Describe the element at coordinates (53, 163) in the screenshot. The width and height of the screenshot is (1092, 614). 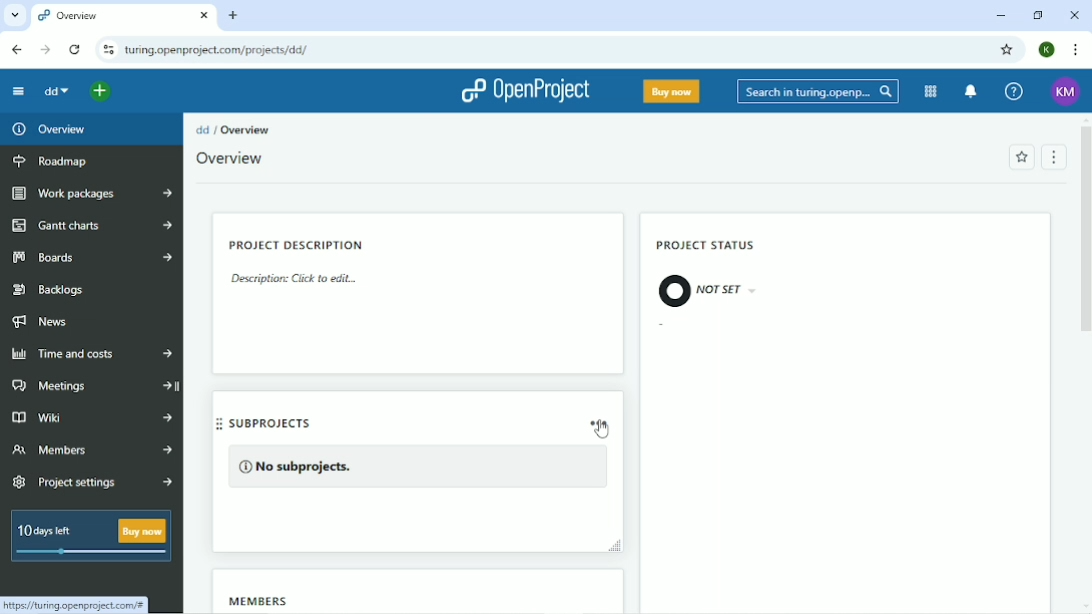
I see `Roadmap` at that location.